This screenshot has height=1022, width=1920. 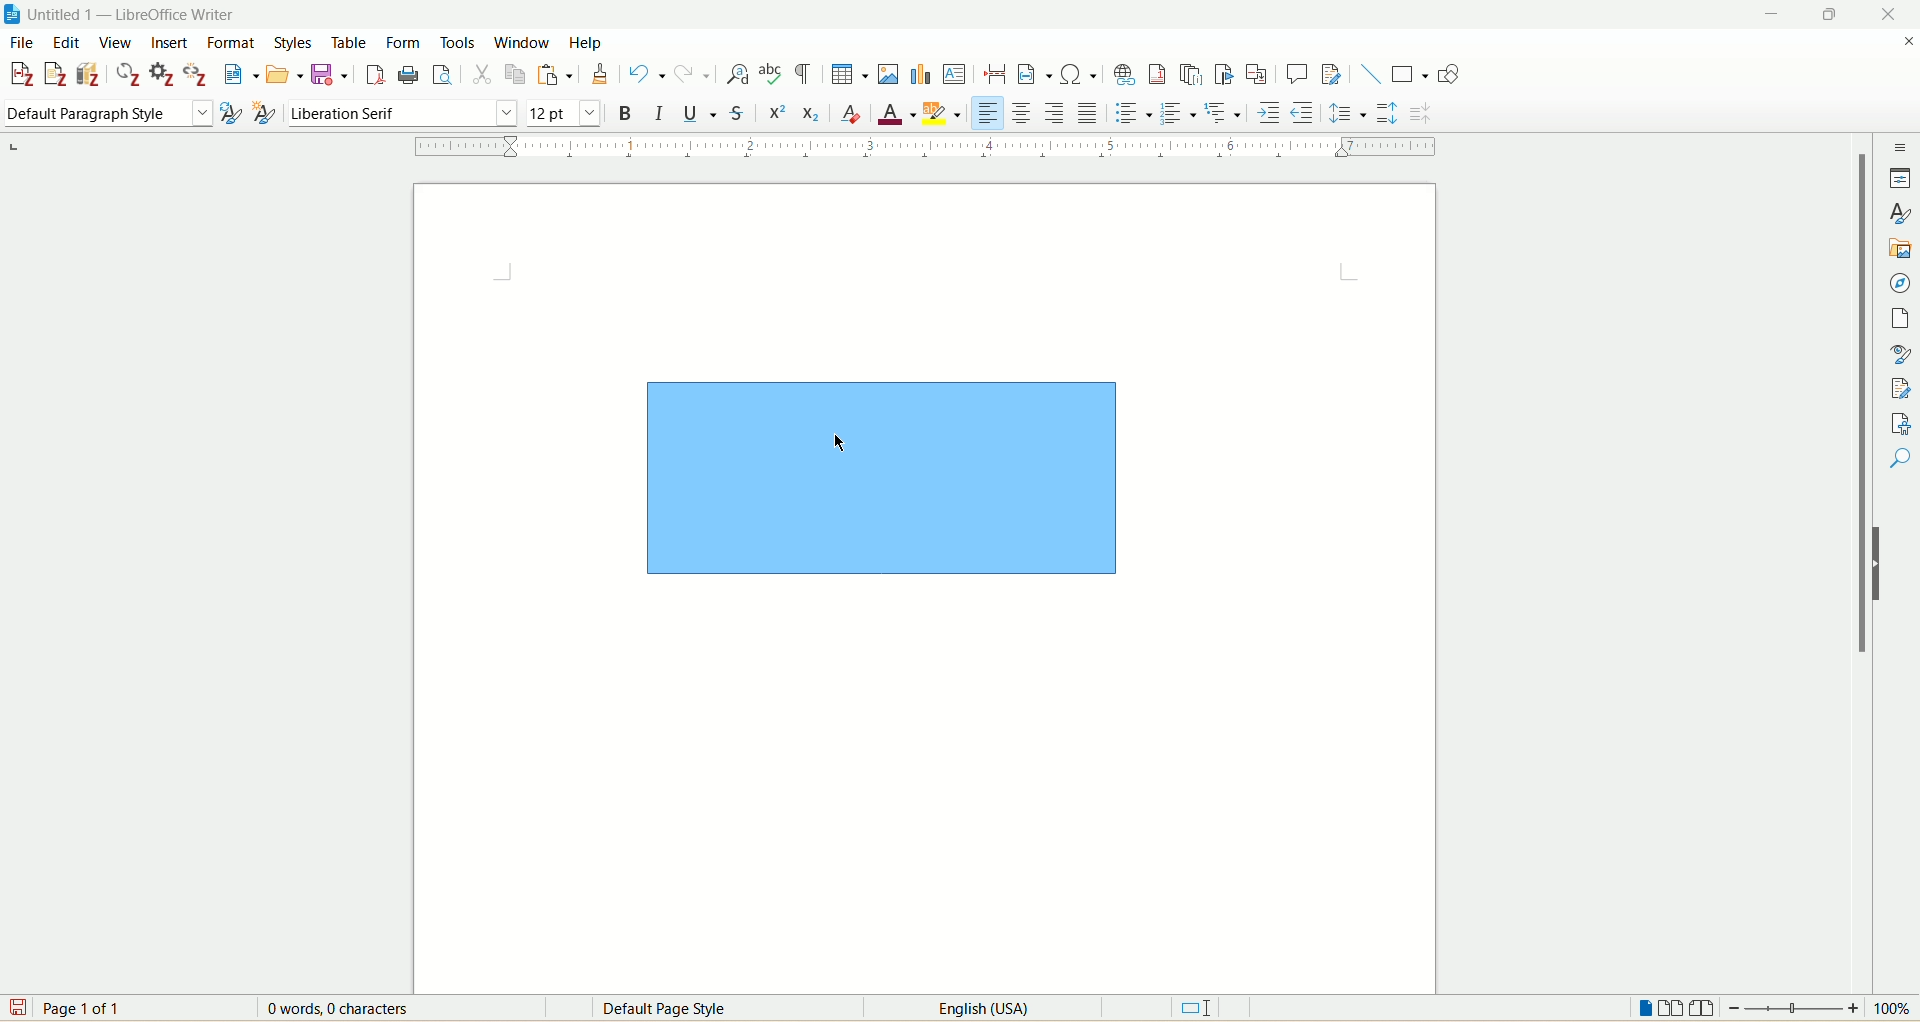 What do you see at coordinates (170, 44) in the screenshot?
I see `insert` at bounding box center [170, 44].